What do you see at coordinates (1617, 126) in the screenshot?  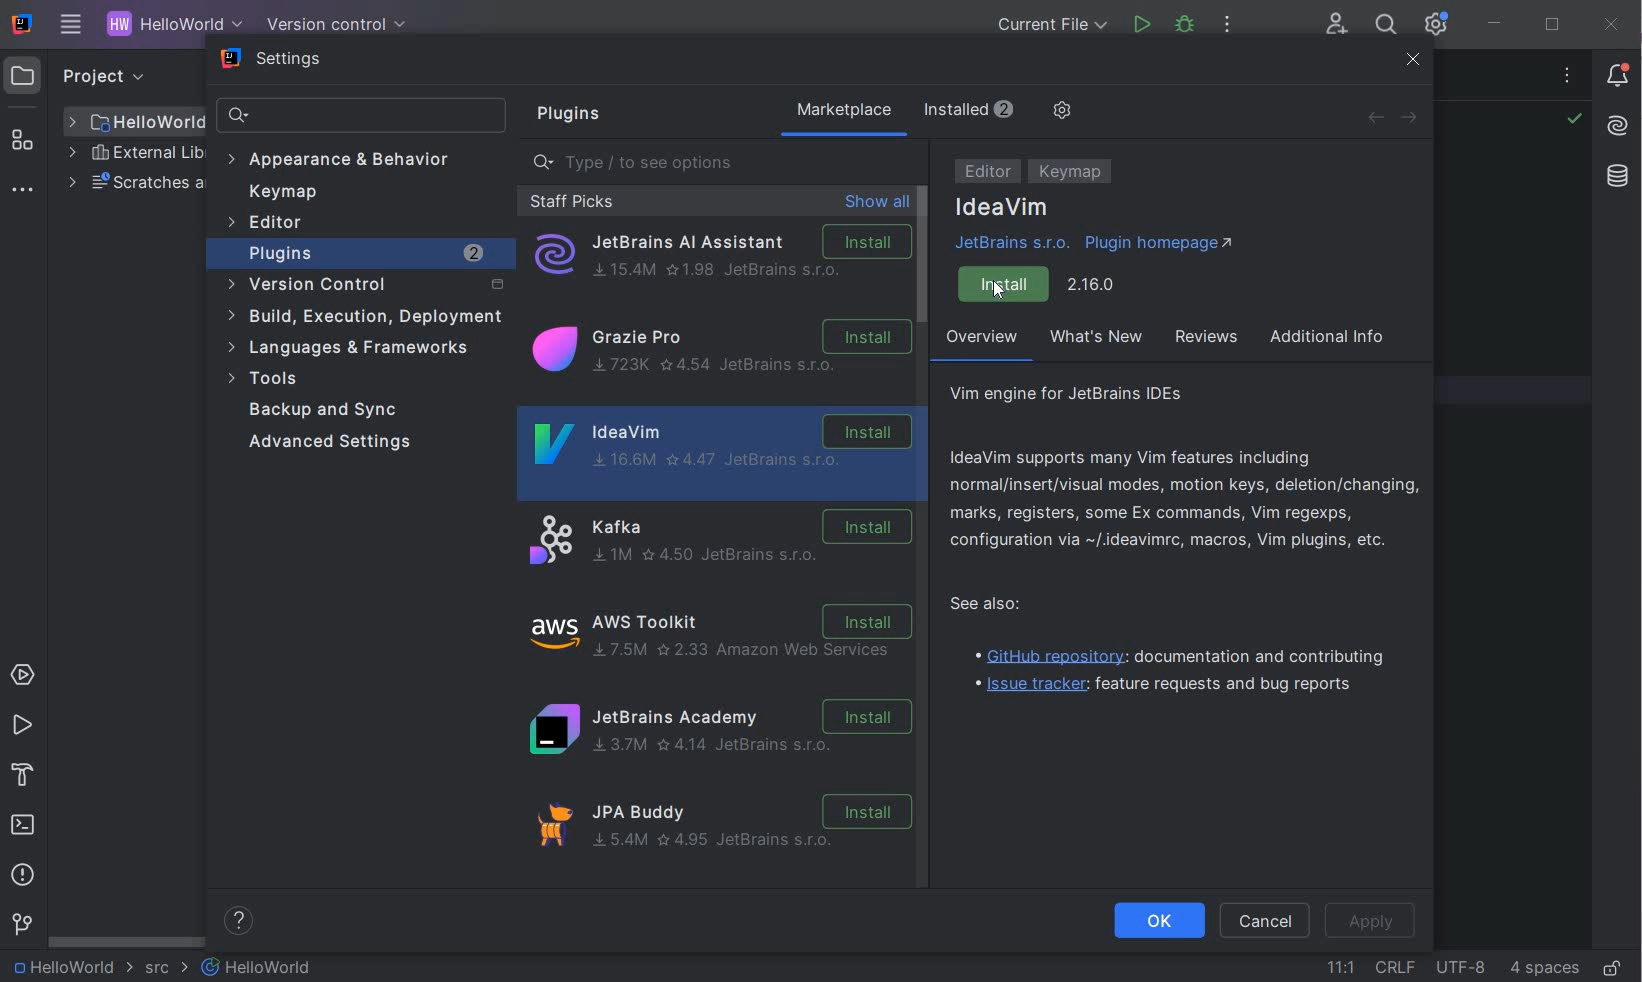 I see `AI Assistant` at bounding box center [1617, 126].